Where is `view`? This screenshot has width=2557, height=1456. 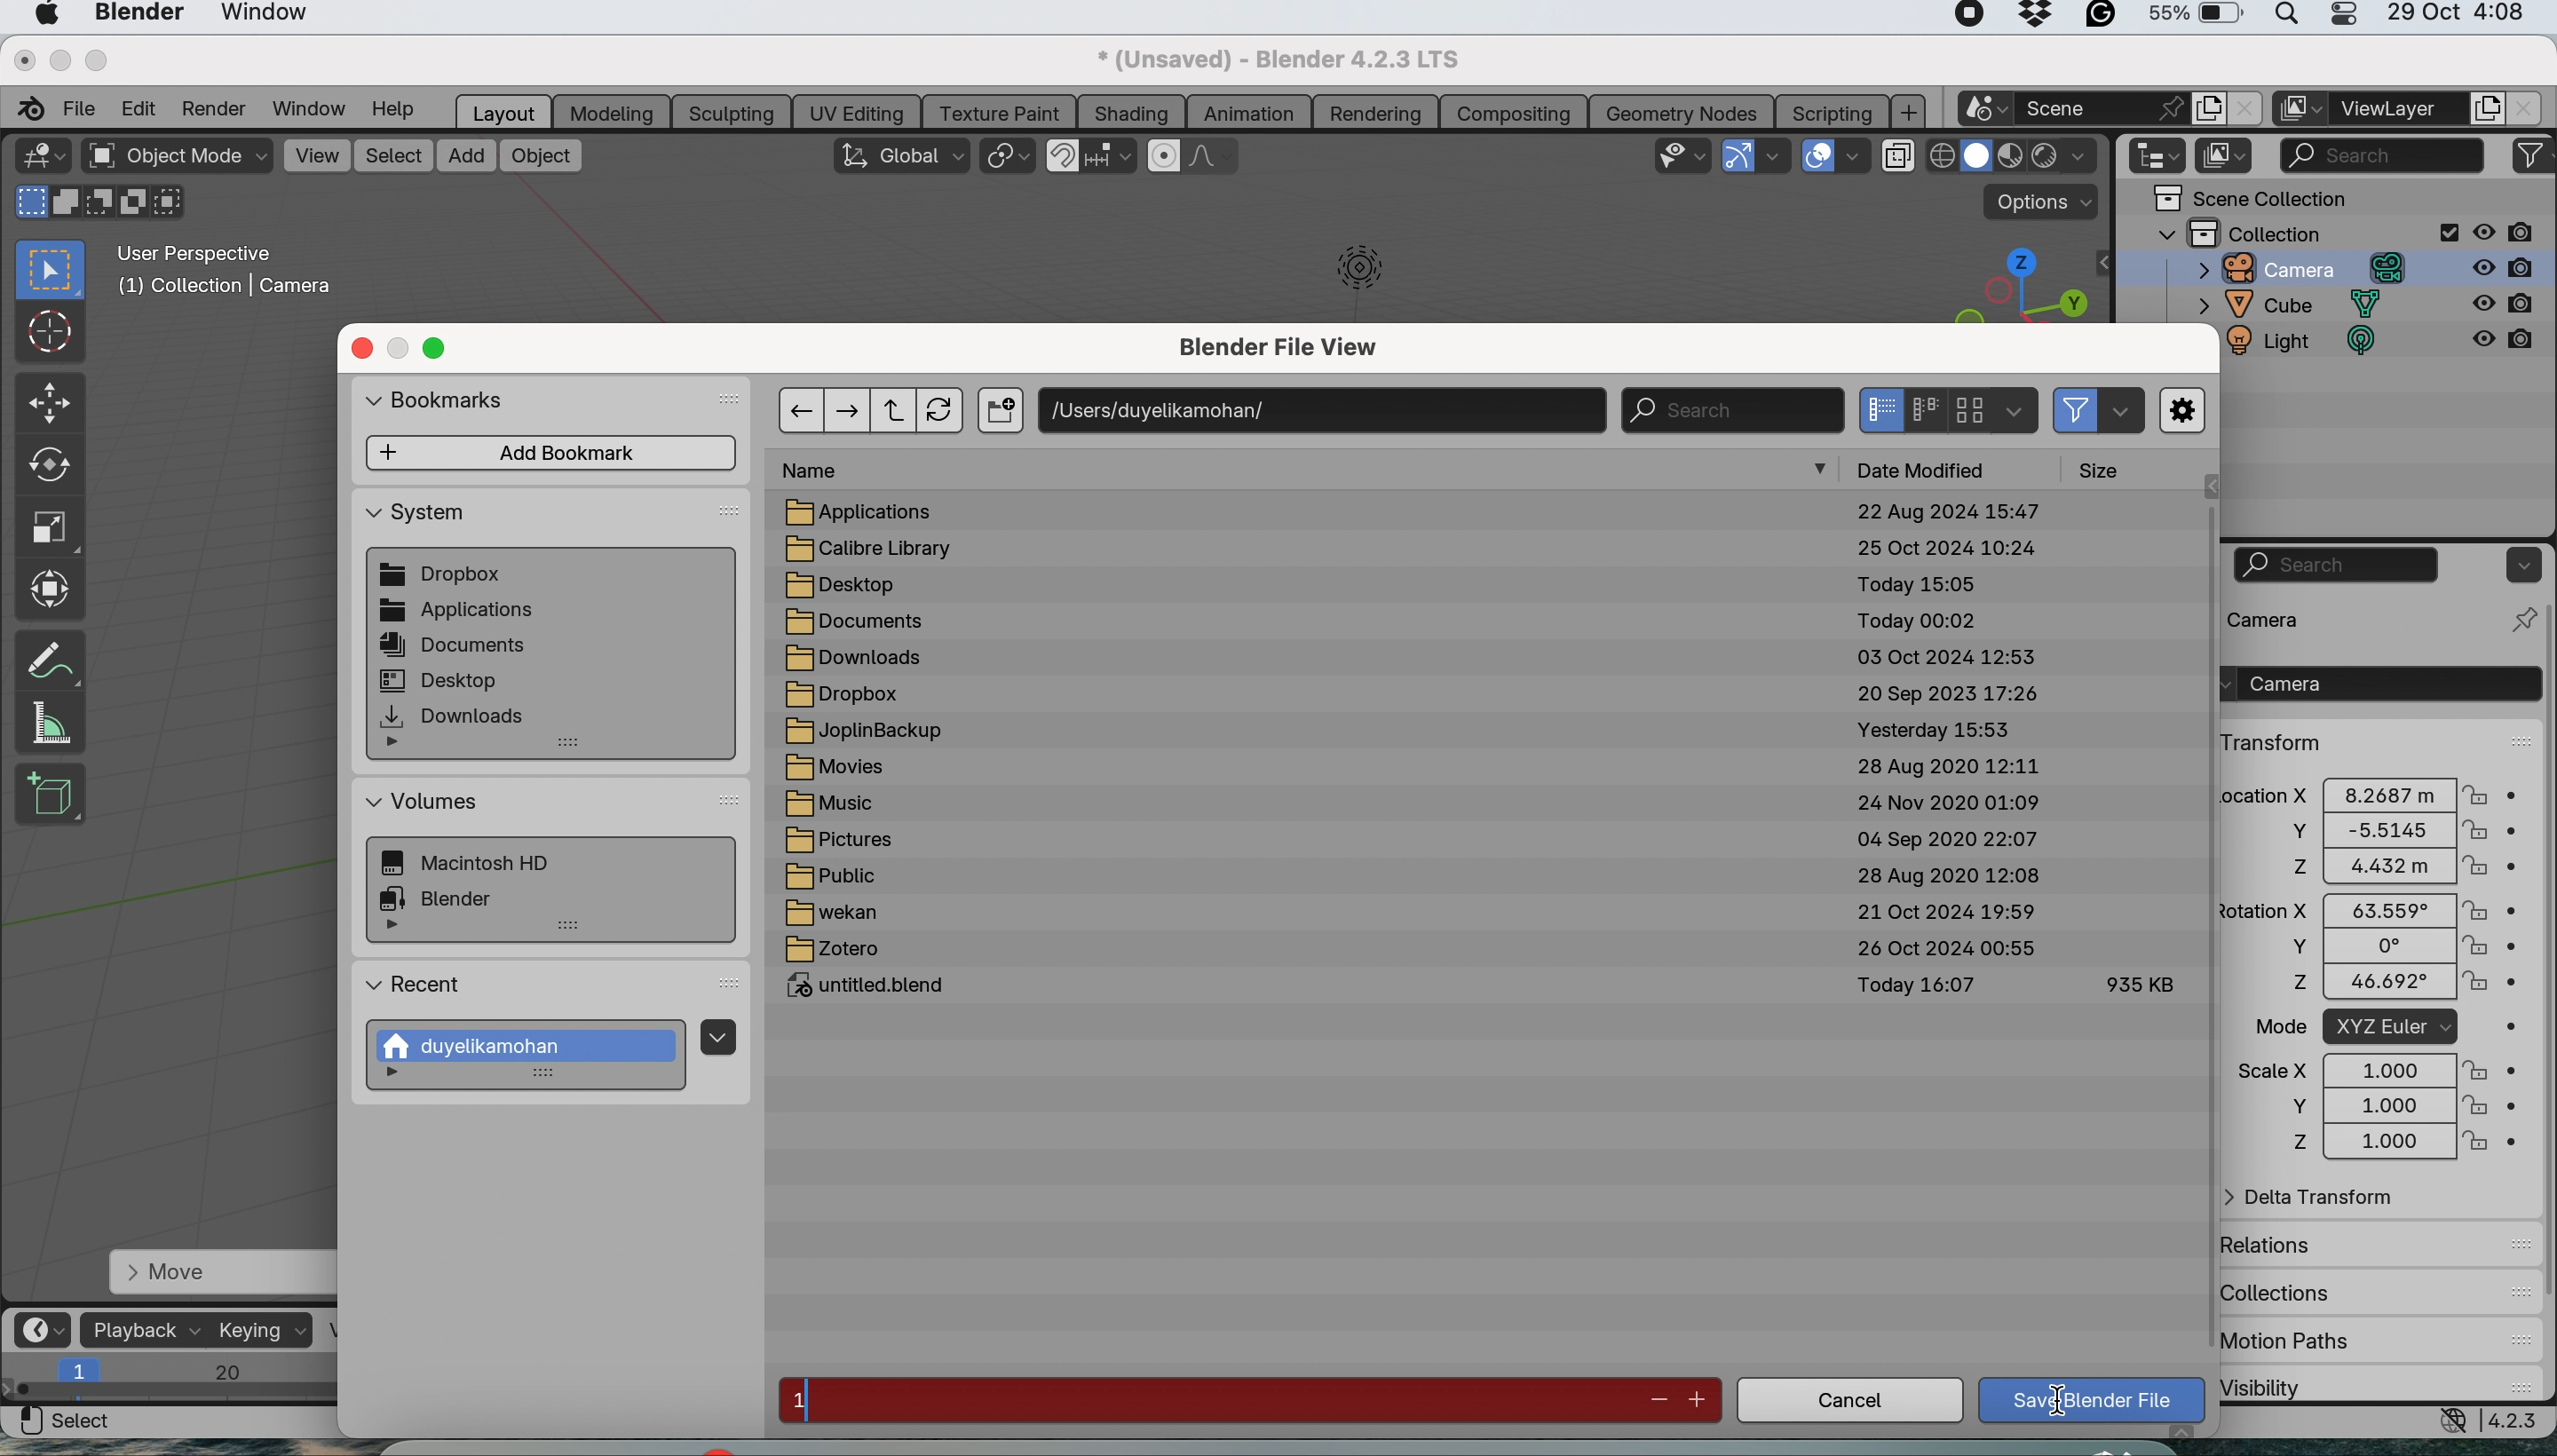 view is located at coordinates (316, 154).